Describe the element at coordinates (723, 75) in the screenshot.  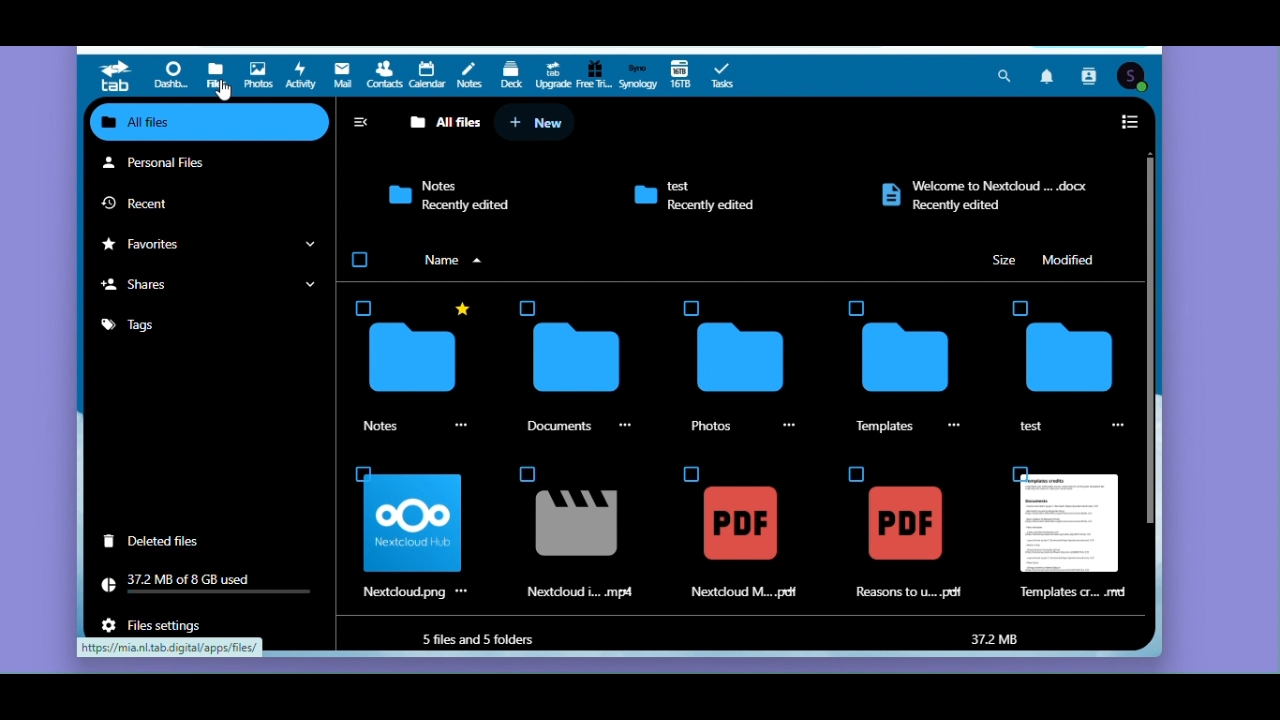
I see `Tasks` at that location.